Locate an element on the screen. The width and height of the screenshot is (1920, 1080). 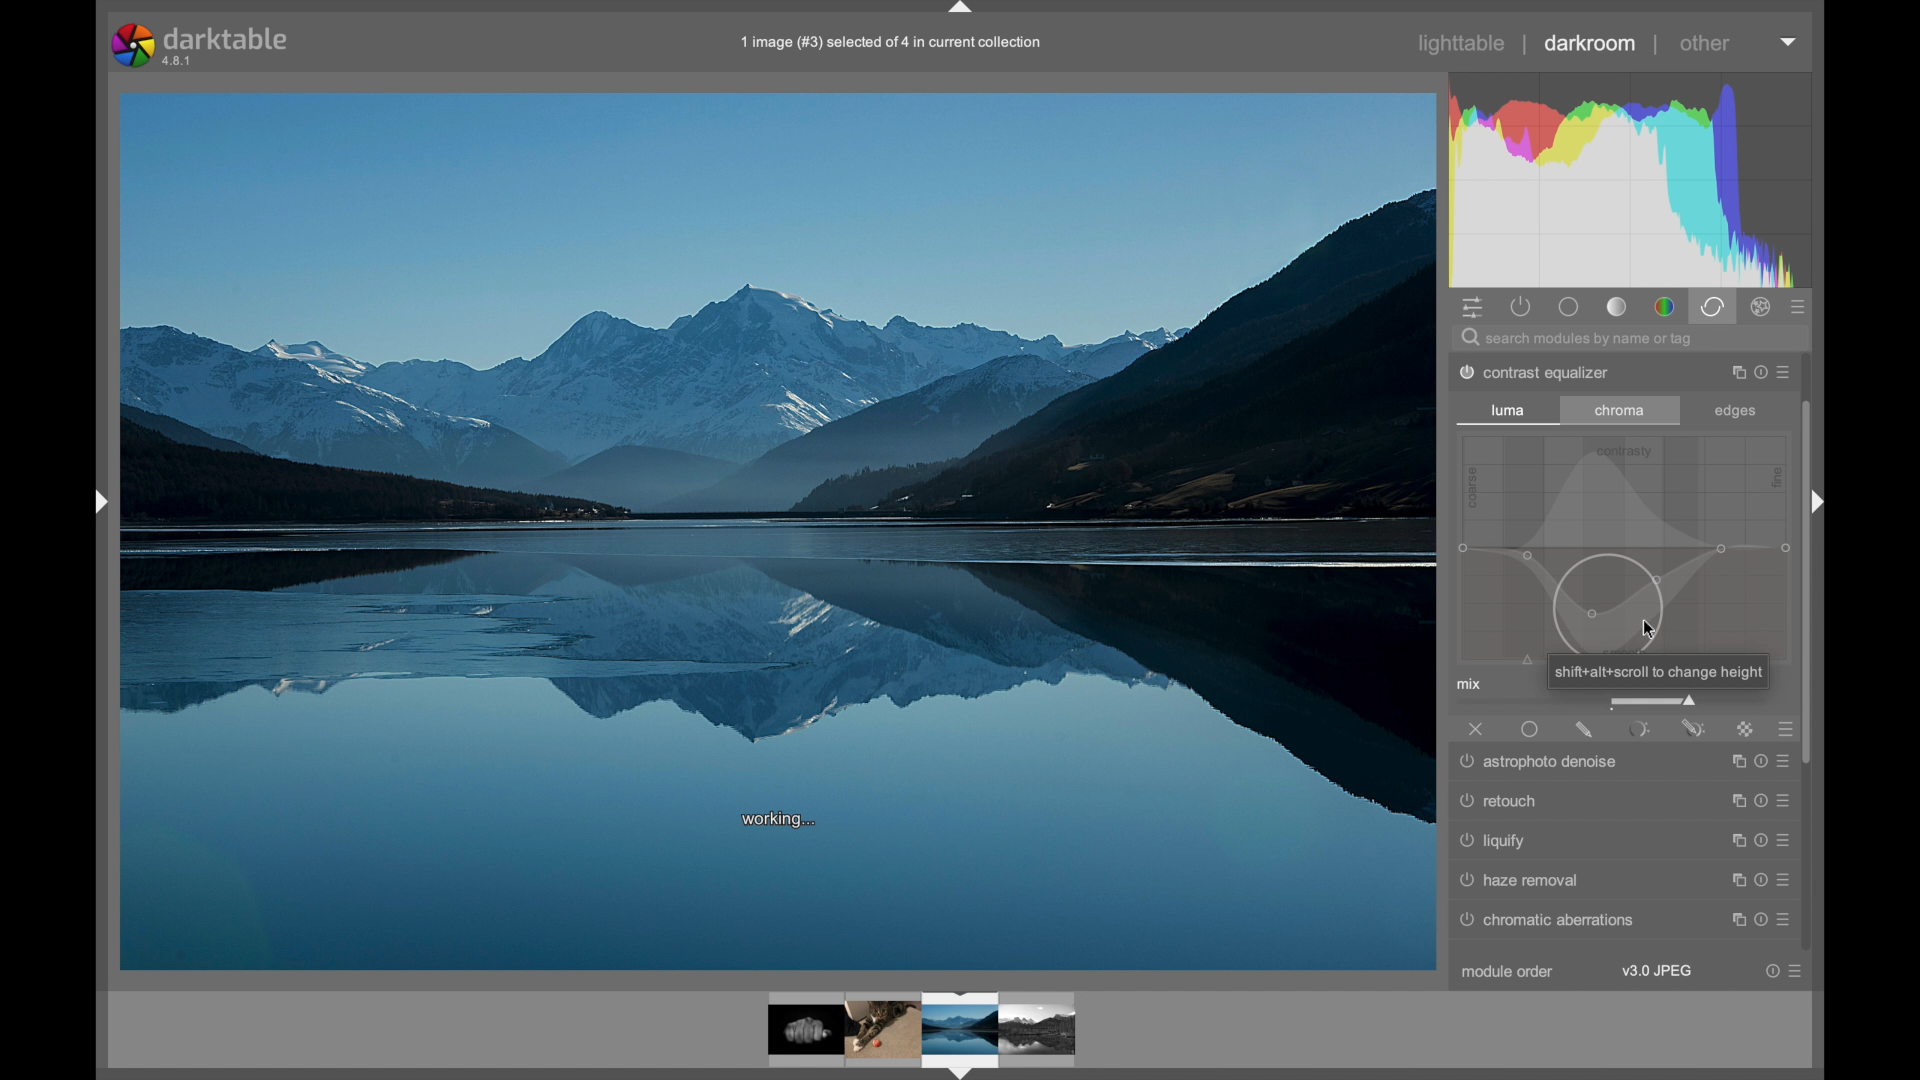
base is located at coordinates (1570, 307).